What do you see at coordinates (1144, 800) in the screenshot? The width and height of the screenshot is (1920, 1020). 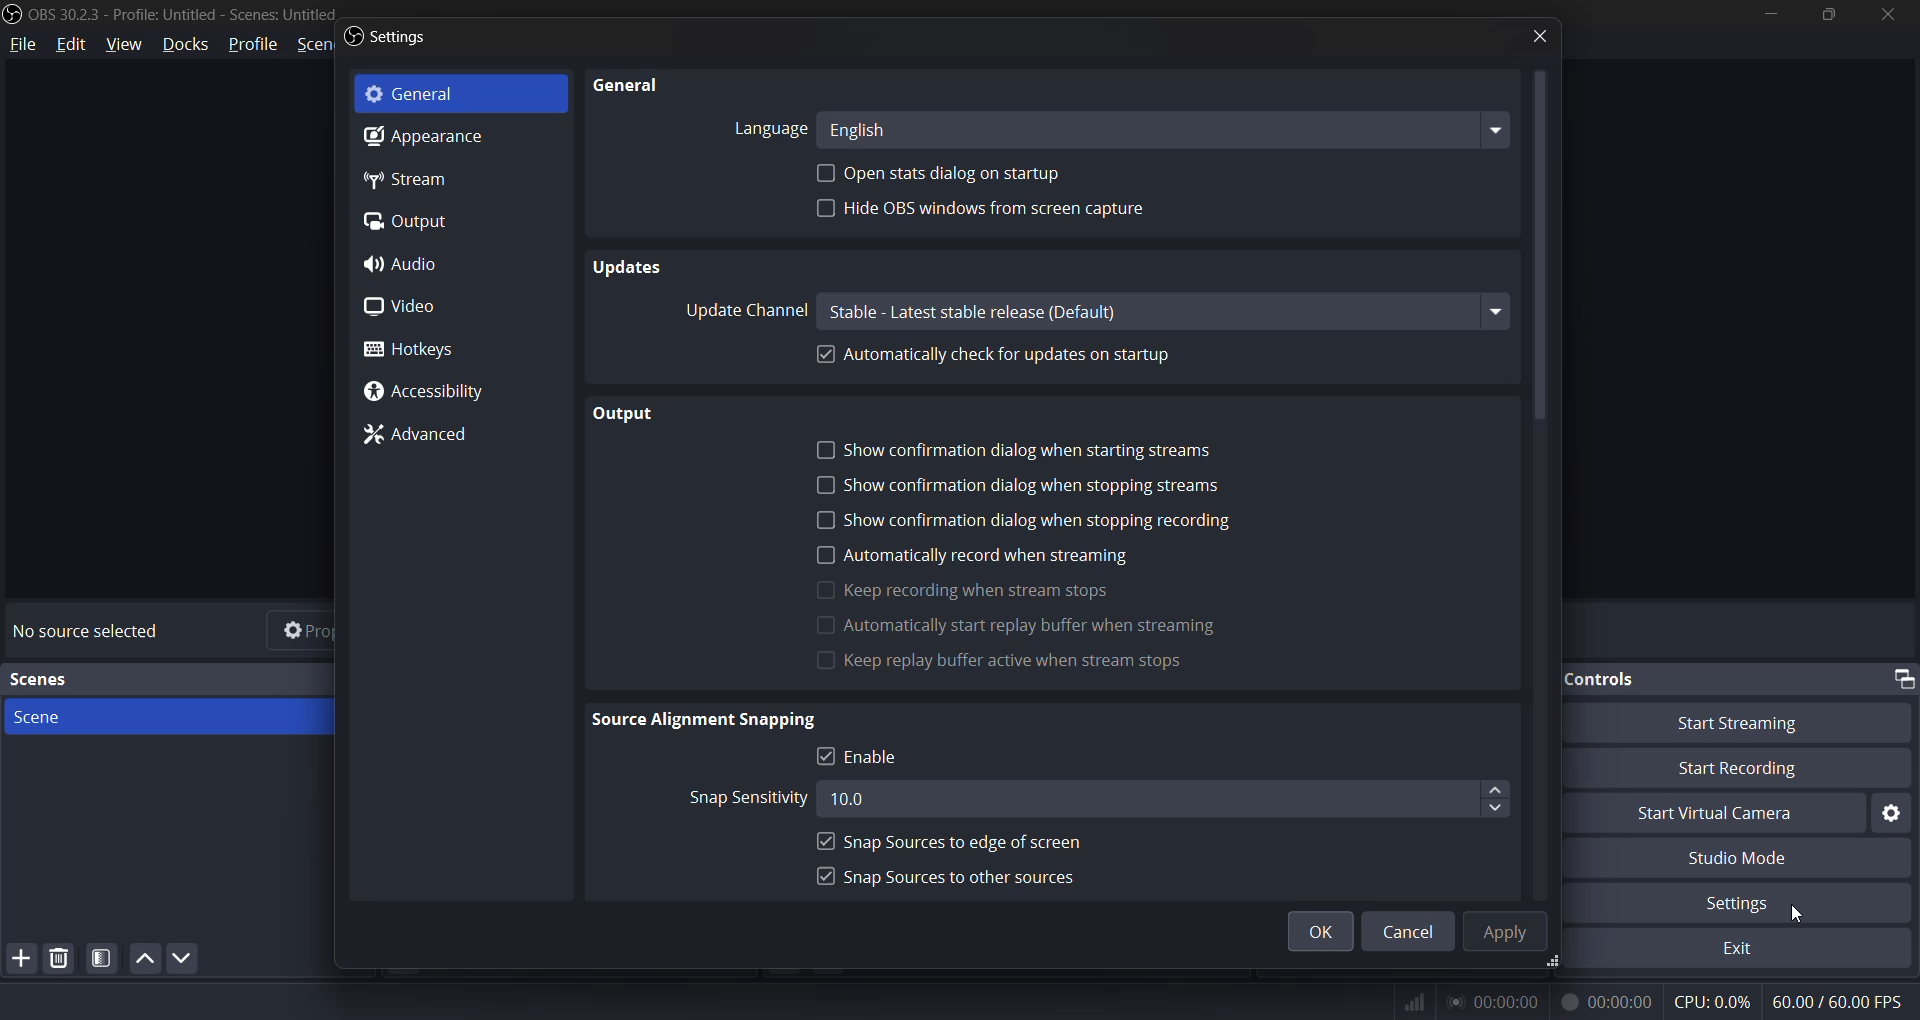 I see `10.0` at bounding box center [1144, 800].